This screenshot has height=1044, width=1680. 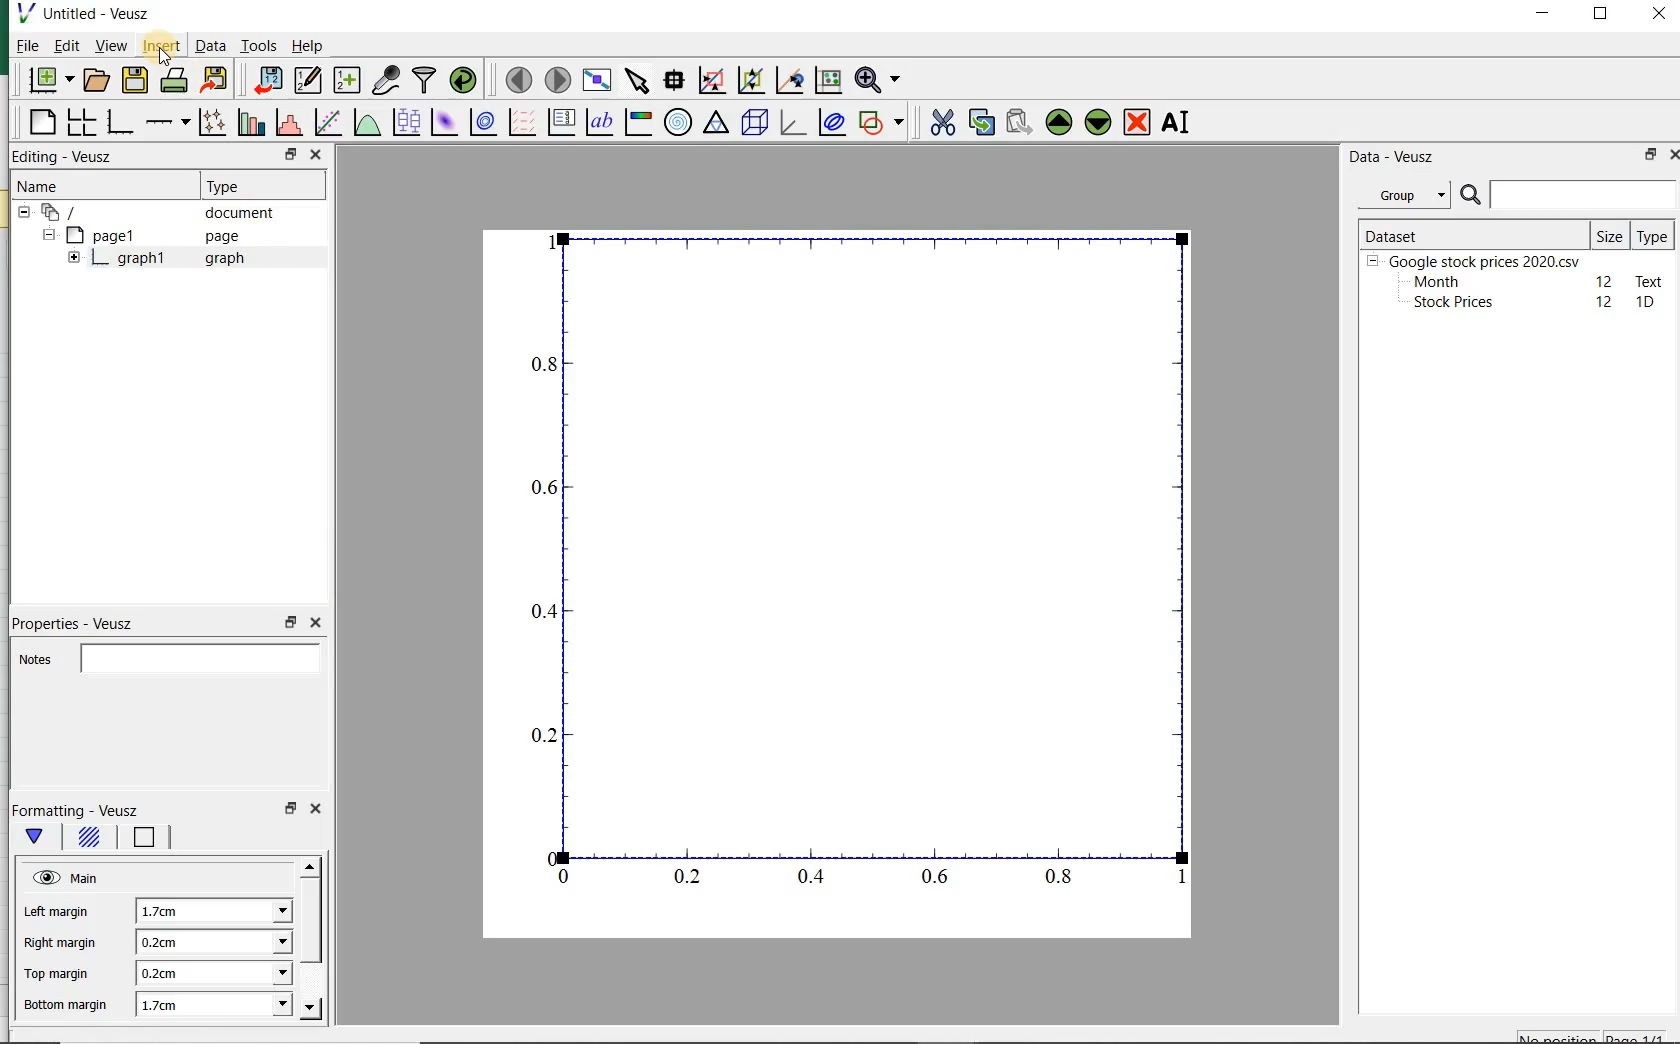 What do you see at coordinates (249, 184) in the screenshot?
I see `Type` at bounding box center [249, 184].